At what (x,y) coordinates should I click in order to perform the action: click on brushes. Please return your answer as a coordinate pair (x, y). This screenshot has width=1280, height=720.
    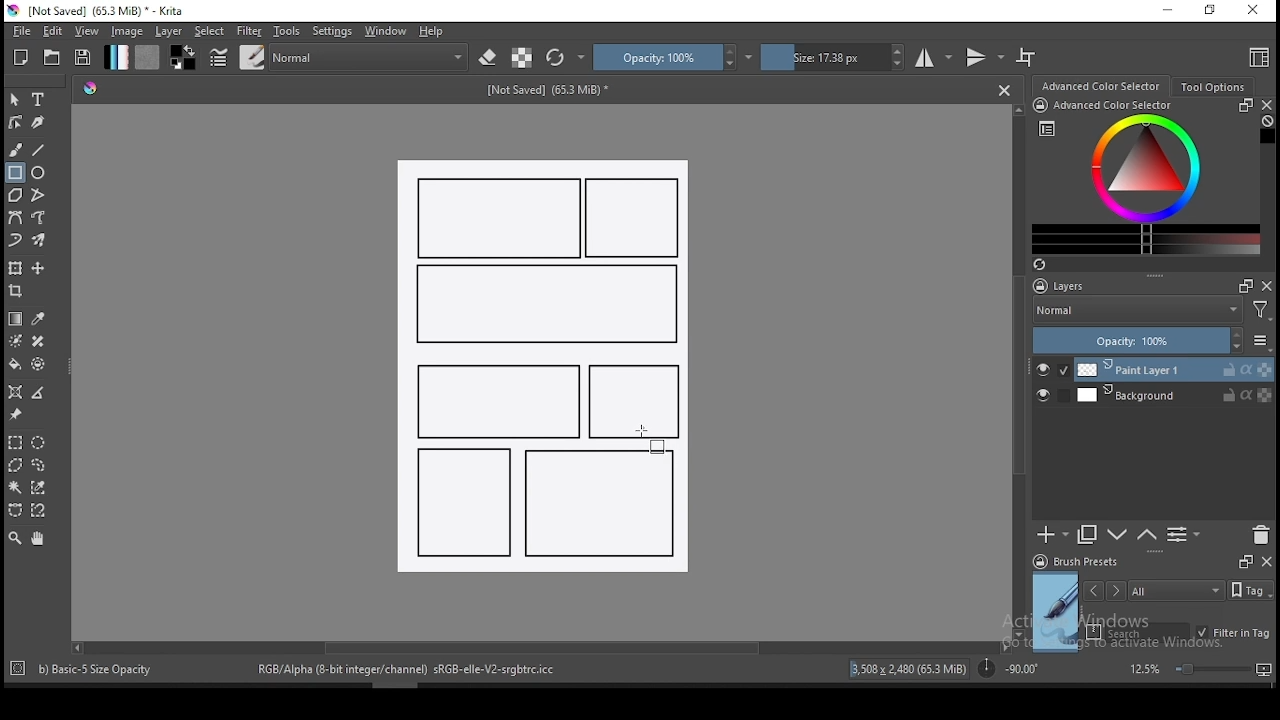
    Looking at the image, I should click on (252, 57).